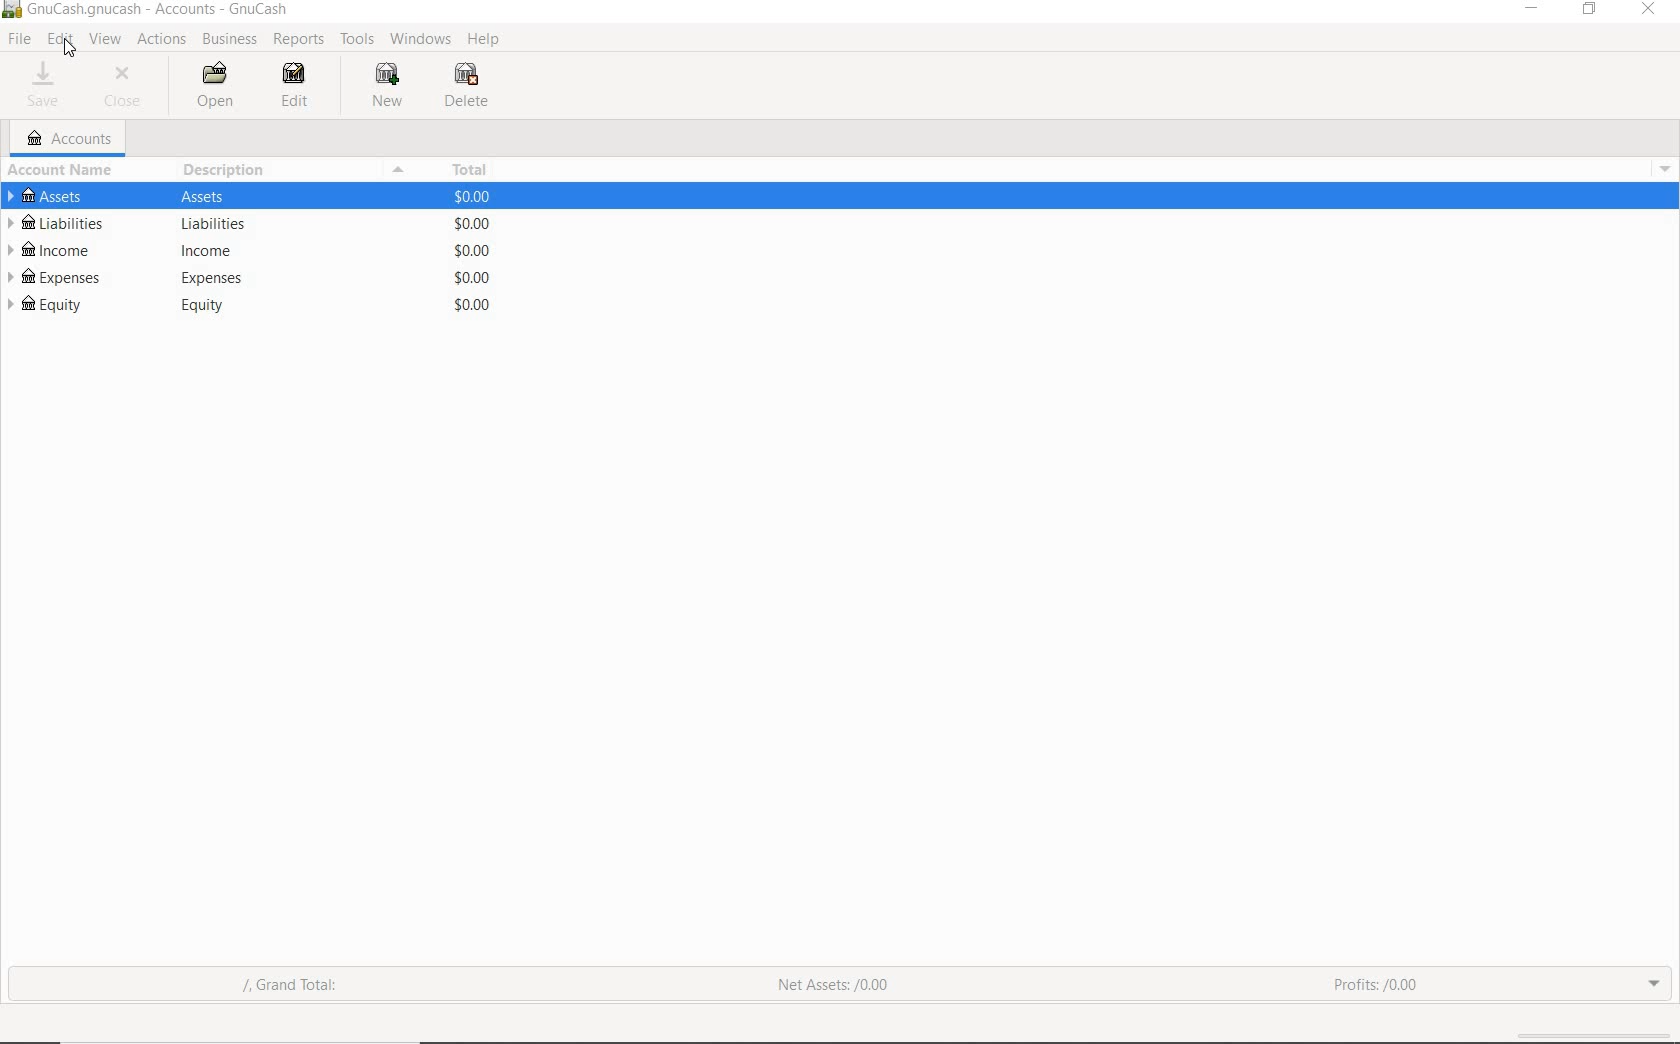 Image resolution: width=1680 pixels, height=1044 pixels. I want to click on ACCOUNT NAME, so click(64, 172).